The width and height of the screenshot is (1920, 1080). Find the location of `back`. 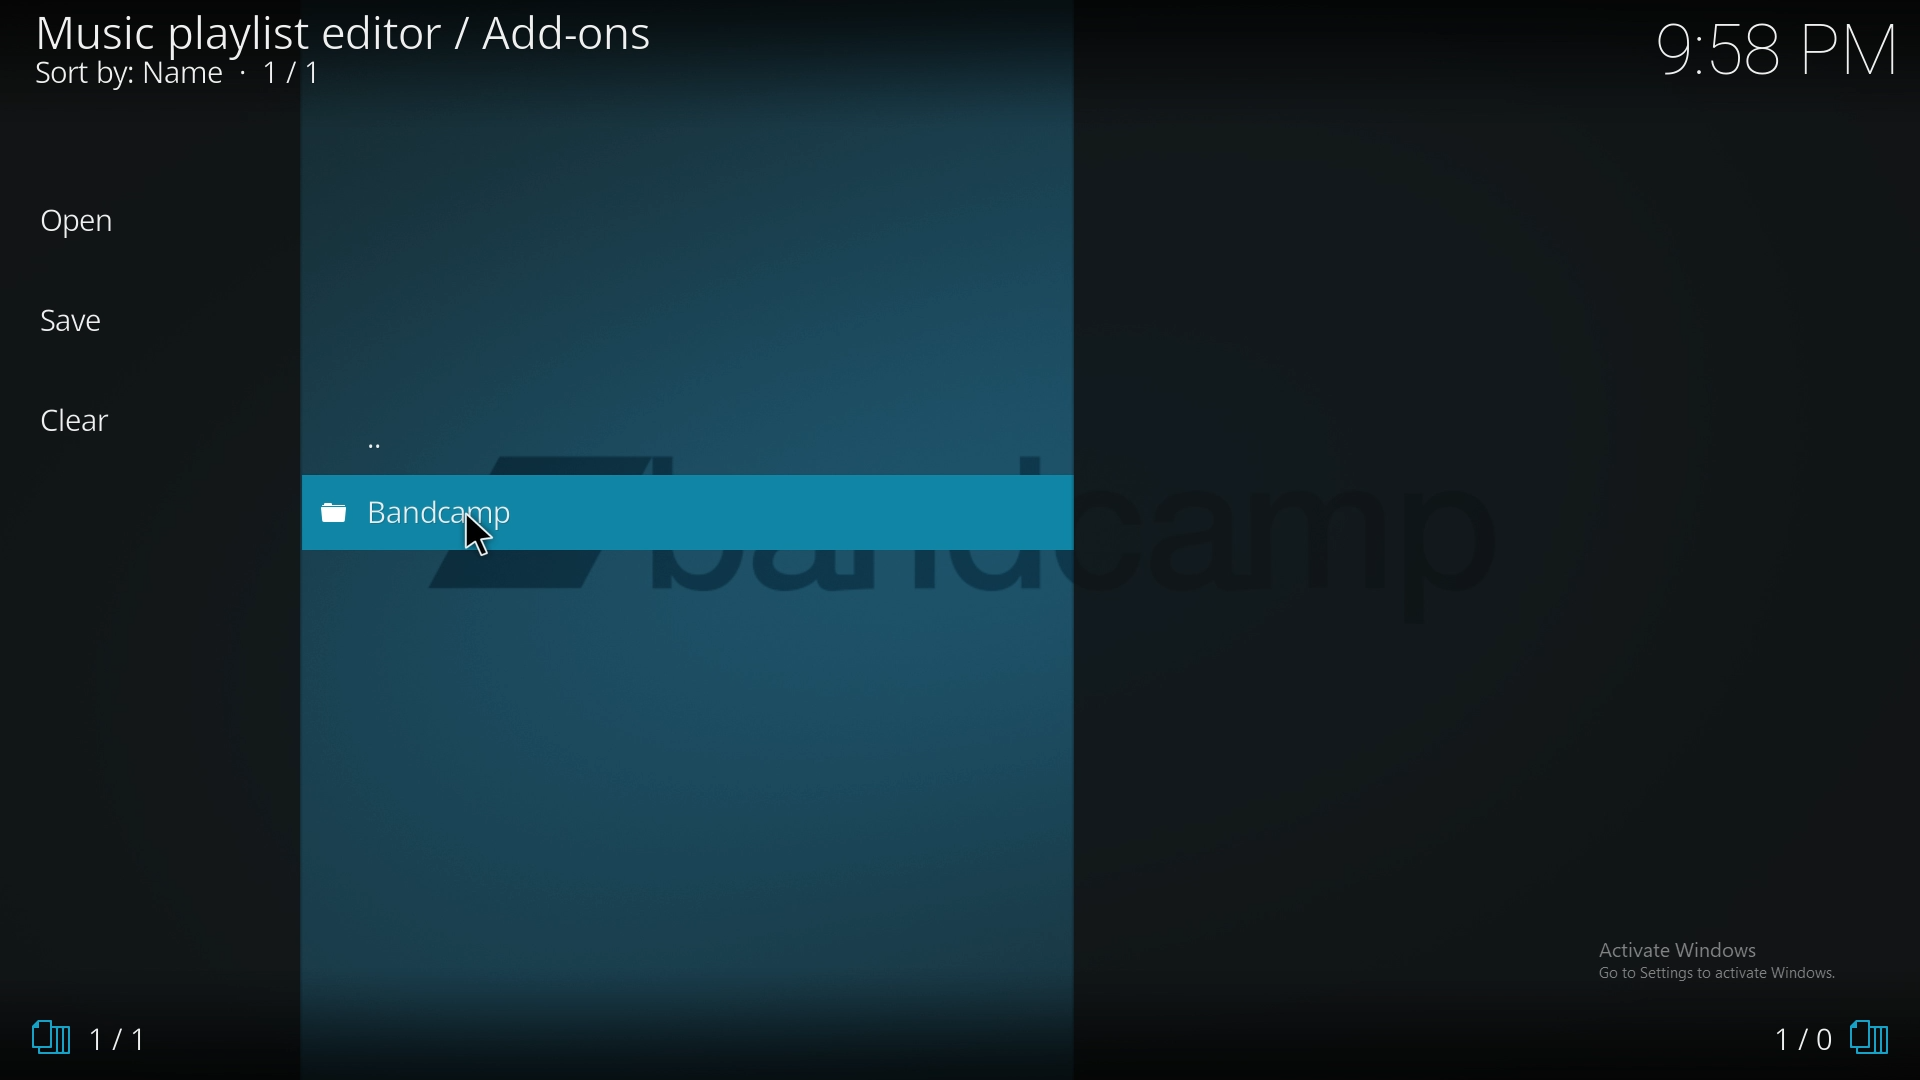

back is located at coordinates (525, 445).